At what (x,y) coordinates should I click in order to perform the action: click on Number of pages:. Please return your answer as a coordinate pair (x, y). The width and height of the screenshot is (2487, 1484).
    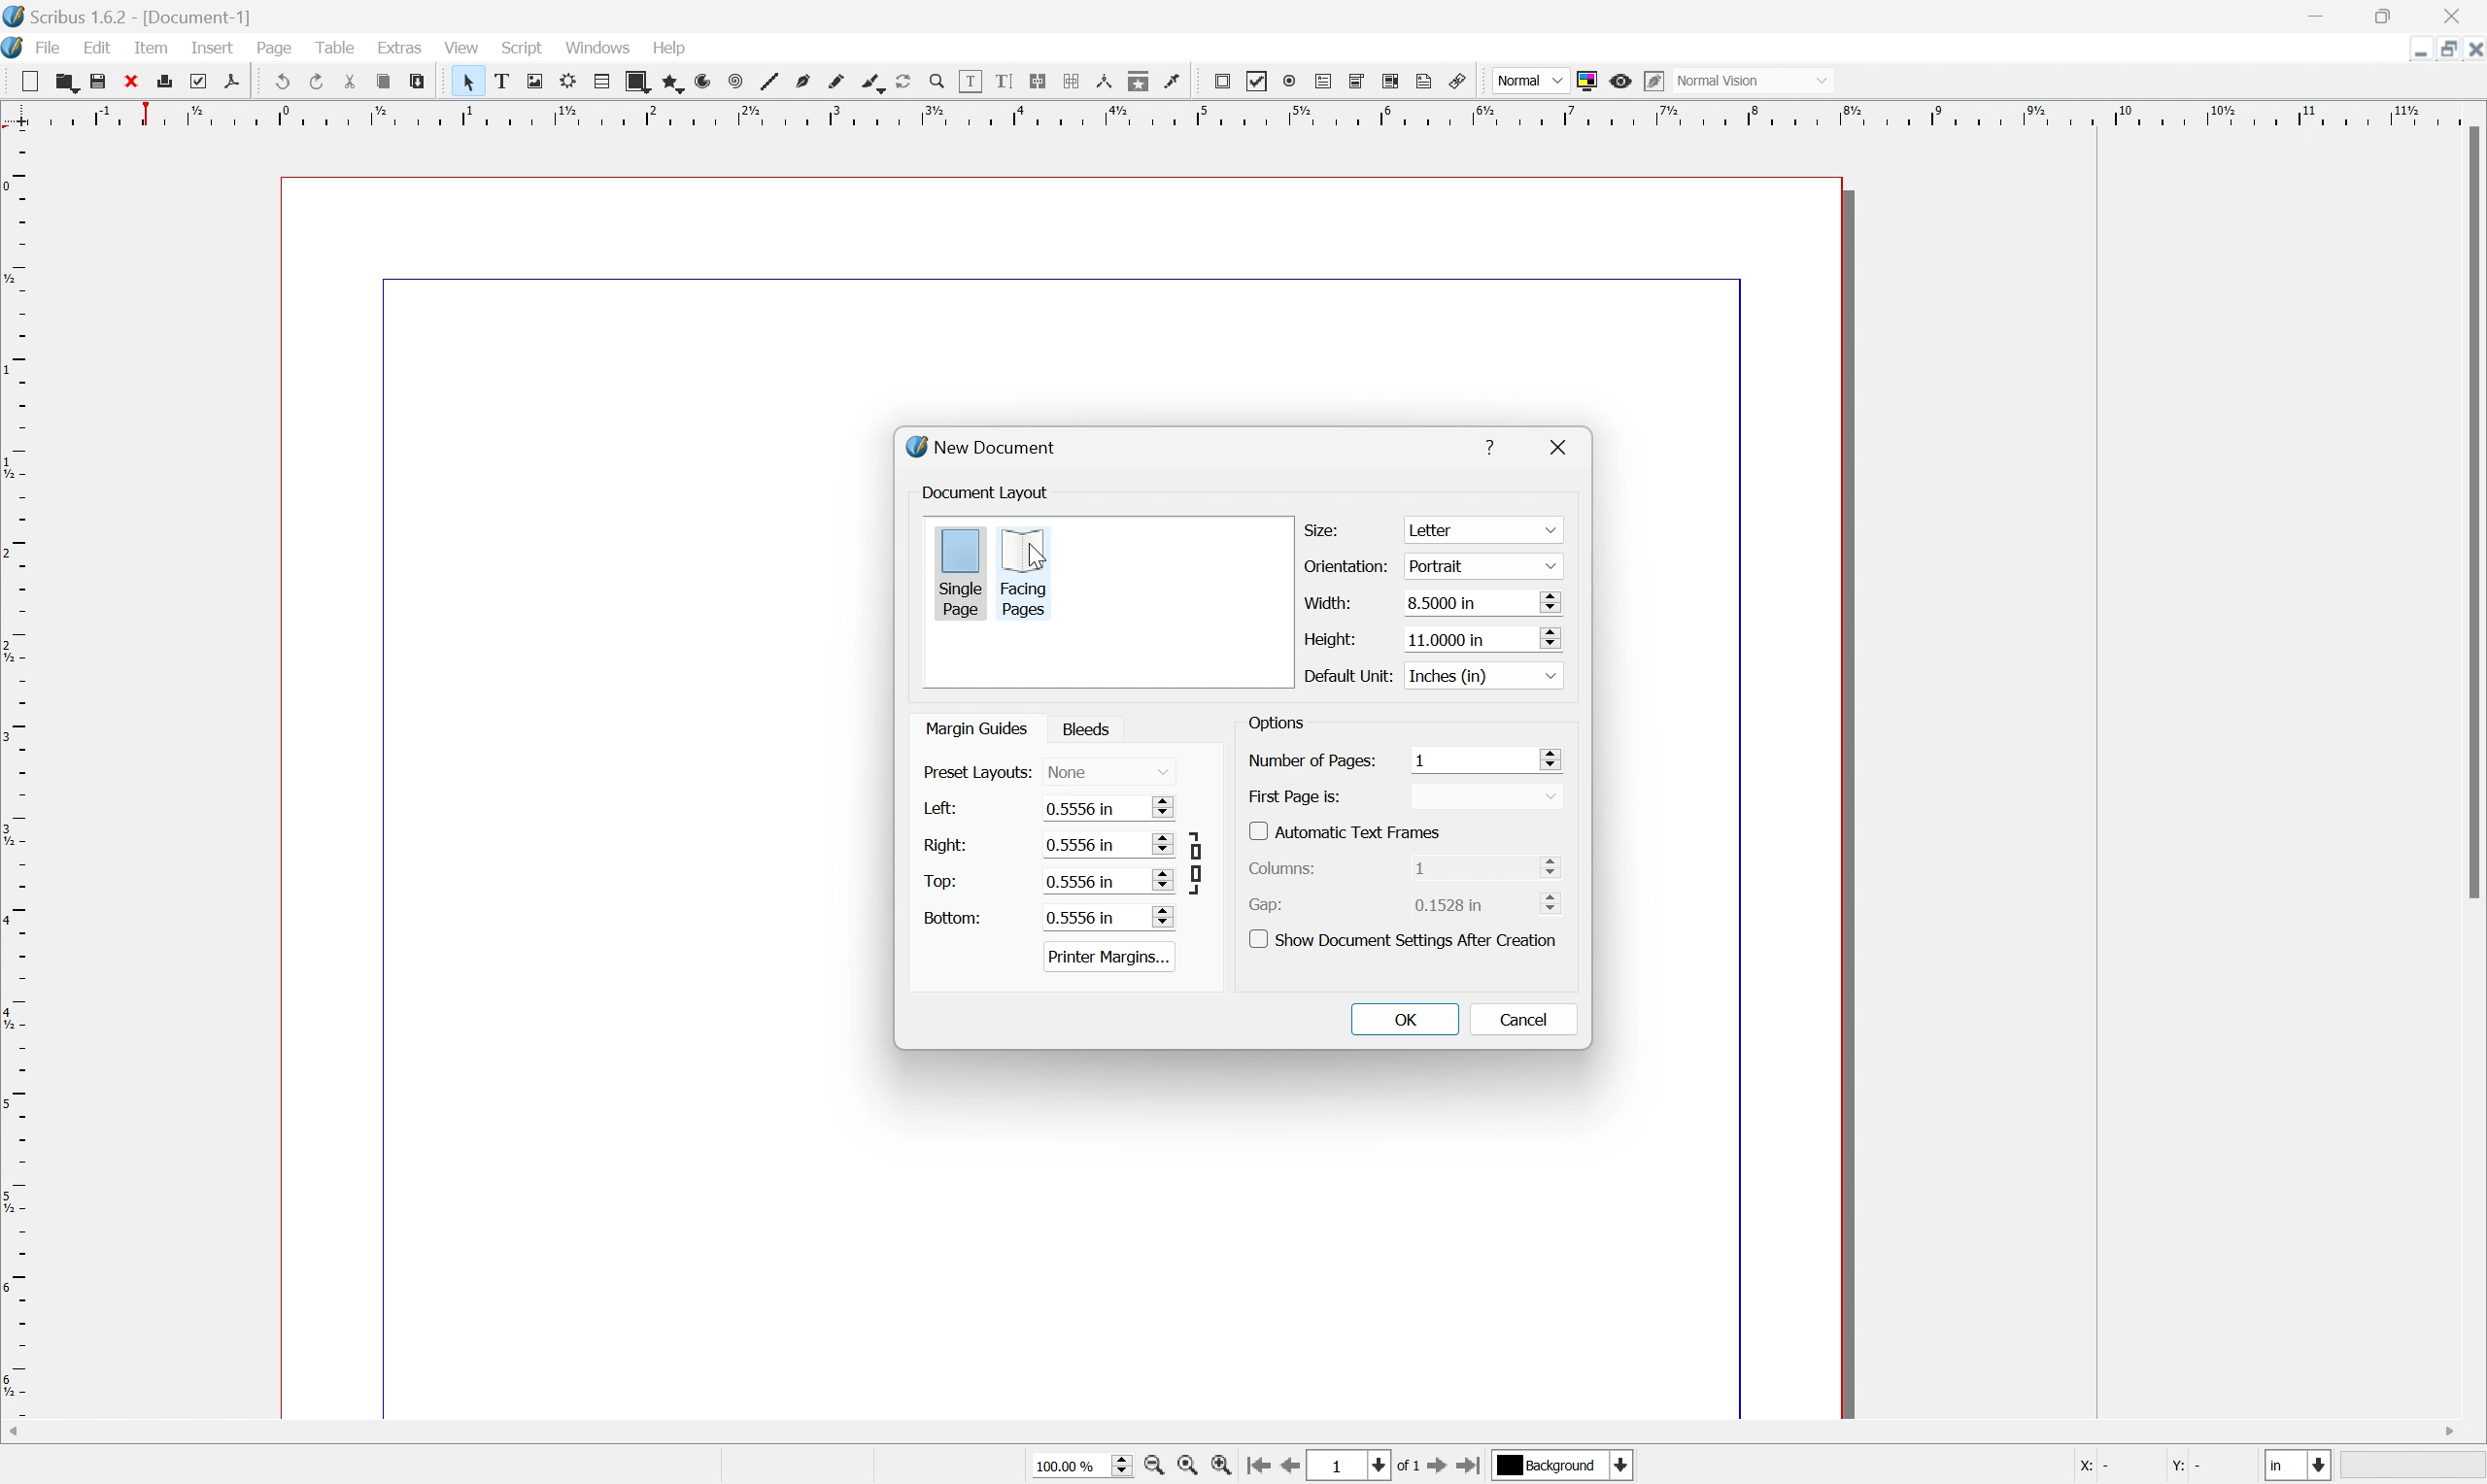
    Looking at the image, I should click on (1311, 760).